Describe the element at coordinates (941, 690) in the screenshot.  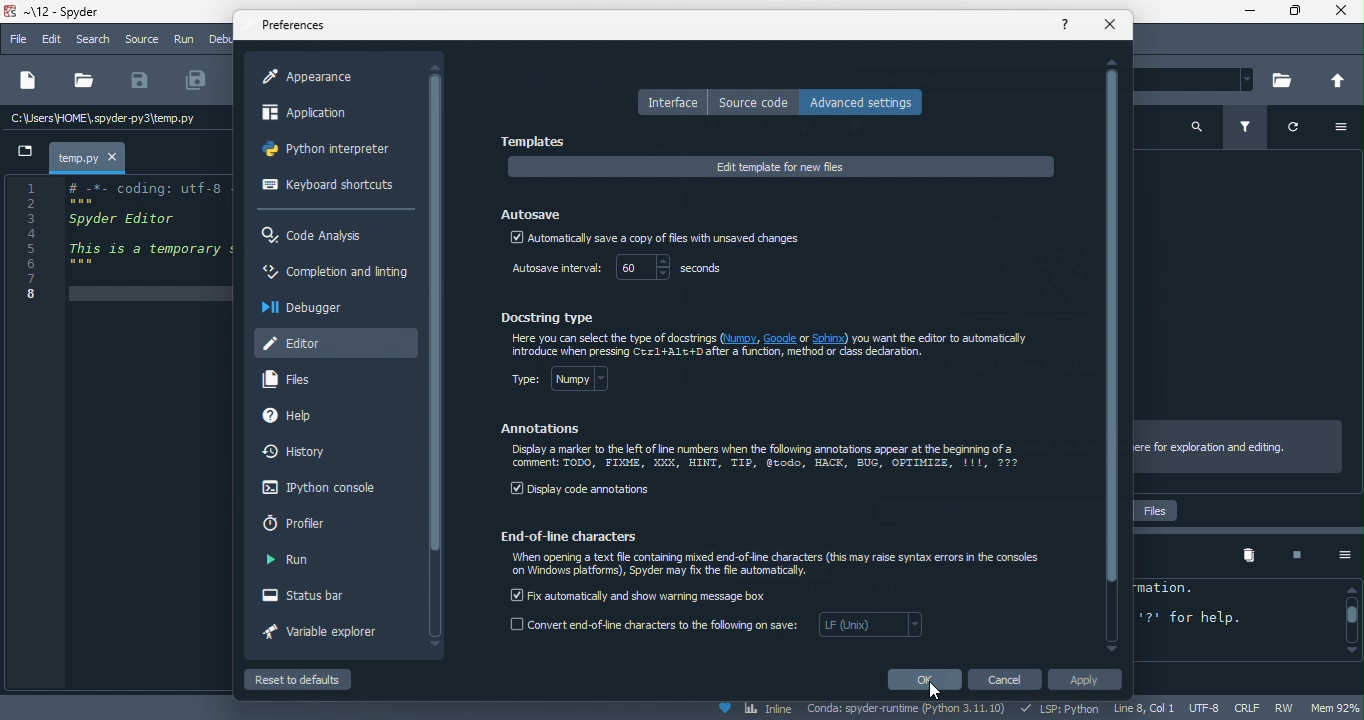
I see `cursor movement` at that location.